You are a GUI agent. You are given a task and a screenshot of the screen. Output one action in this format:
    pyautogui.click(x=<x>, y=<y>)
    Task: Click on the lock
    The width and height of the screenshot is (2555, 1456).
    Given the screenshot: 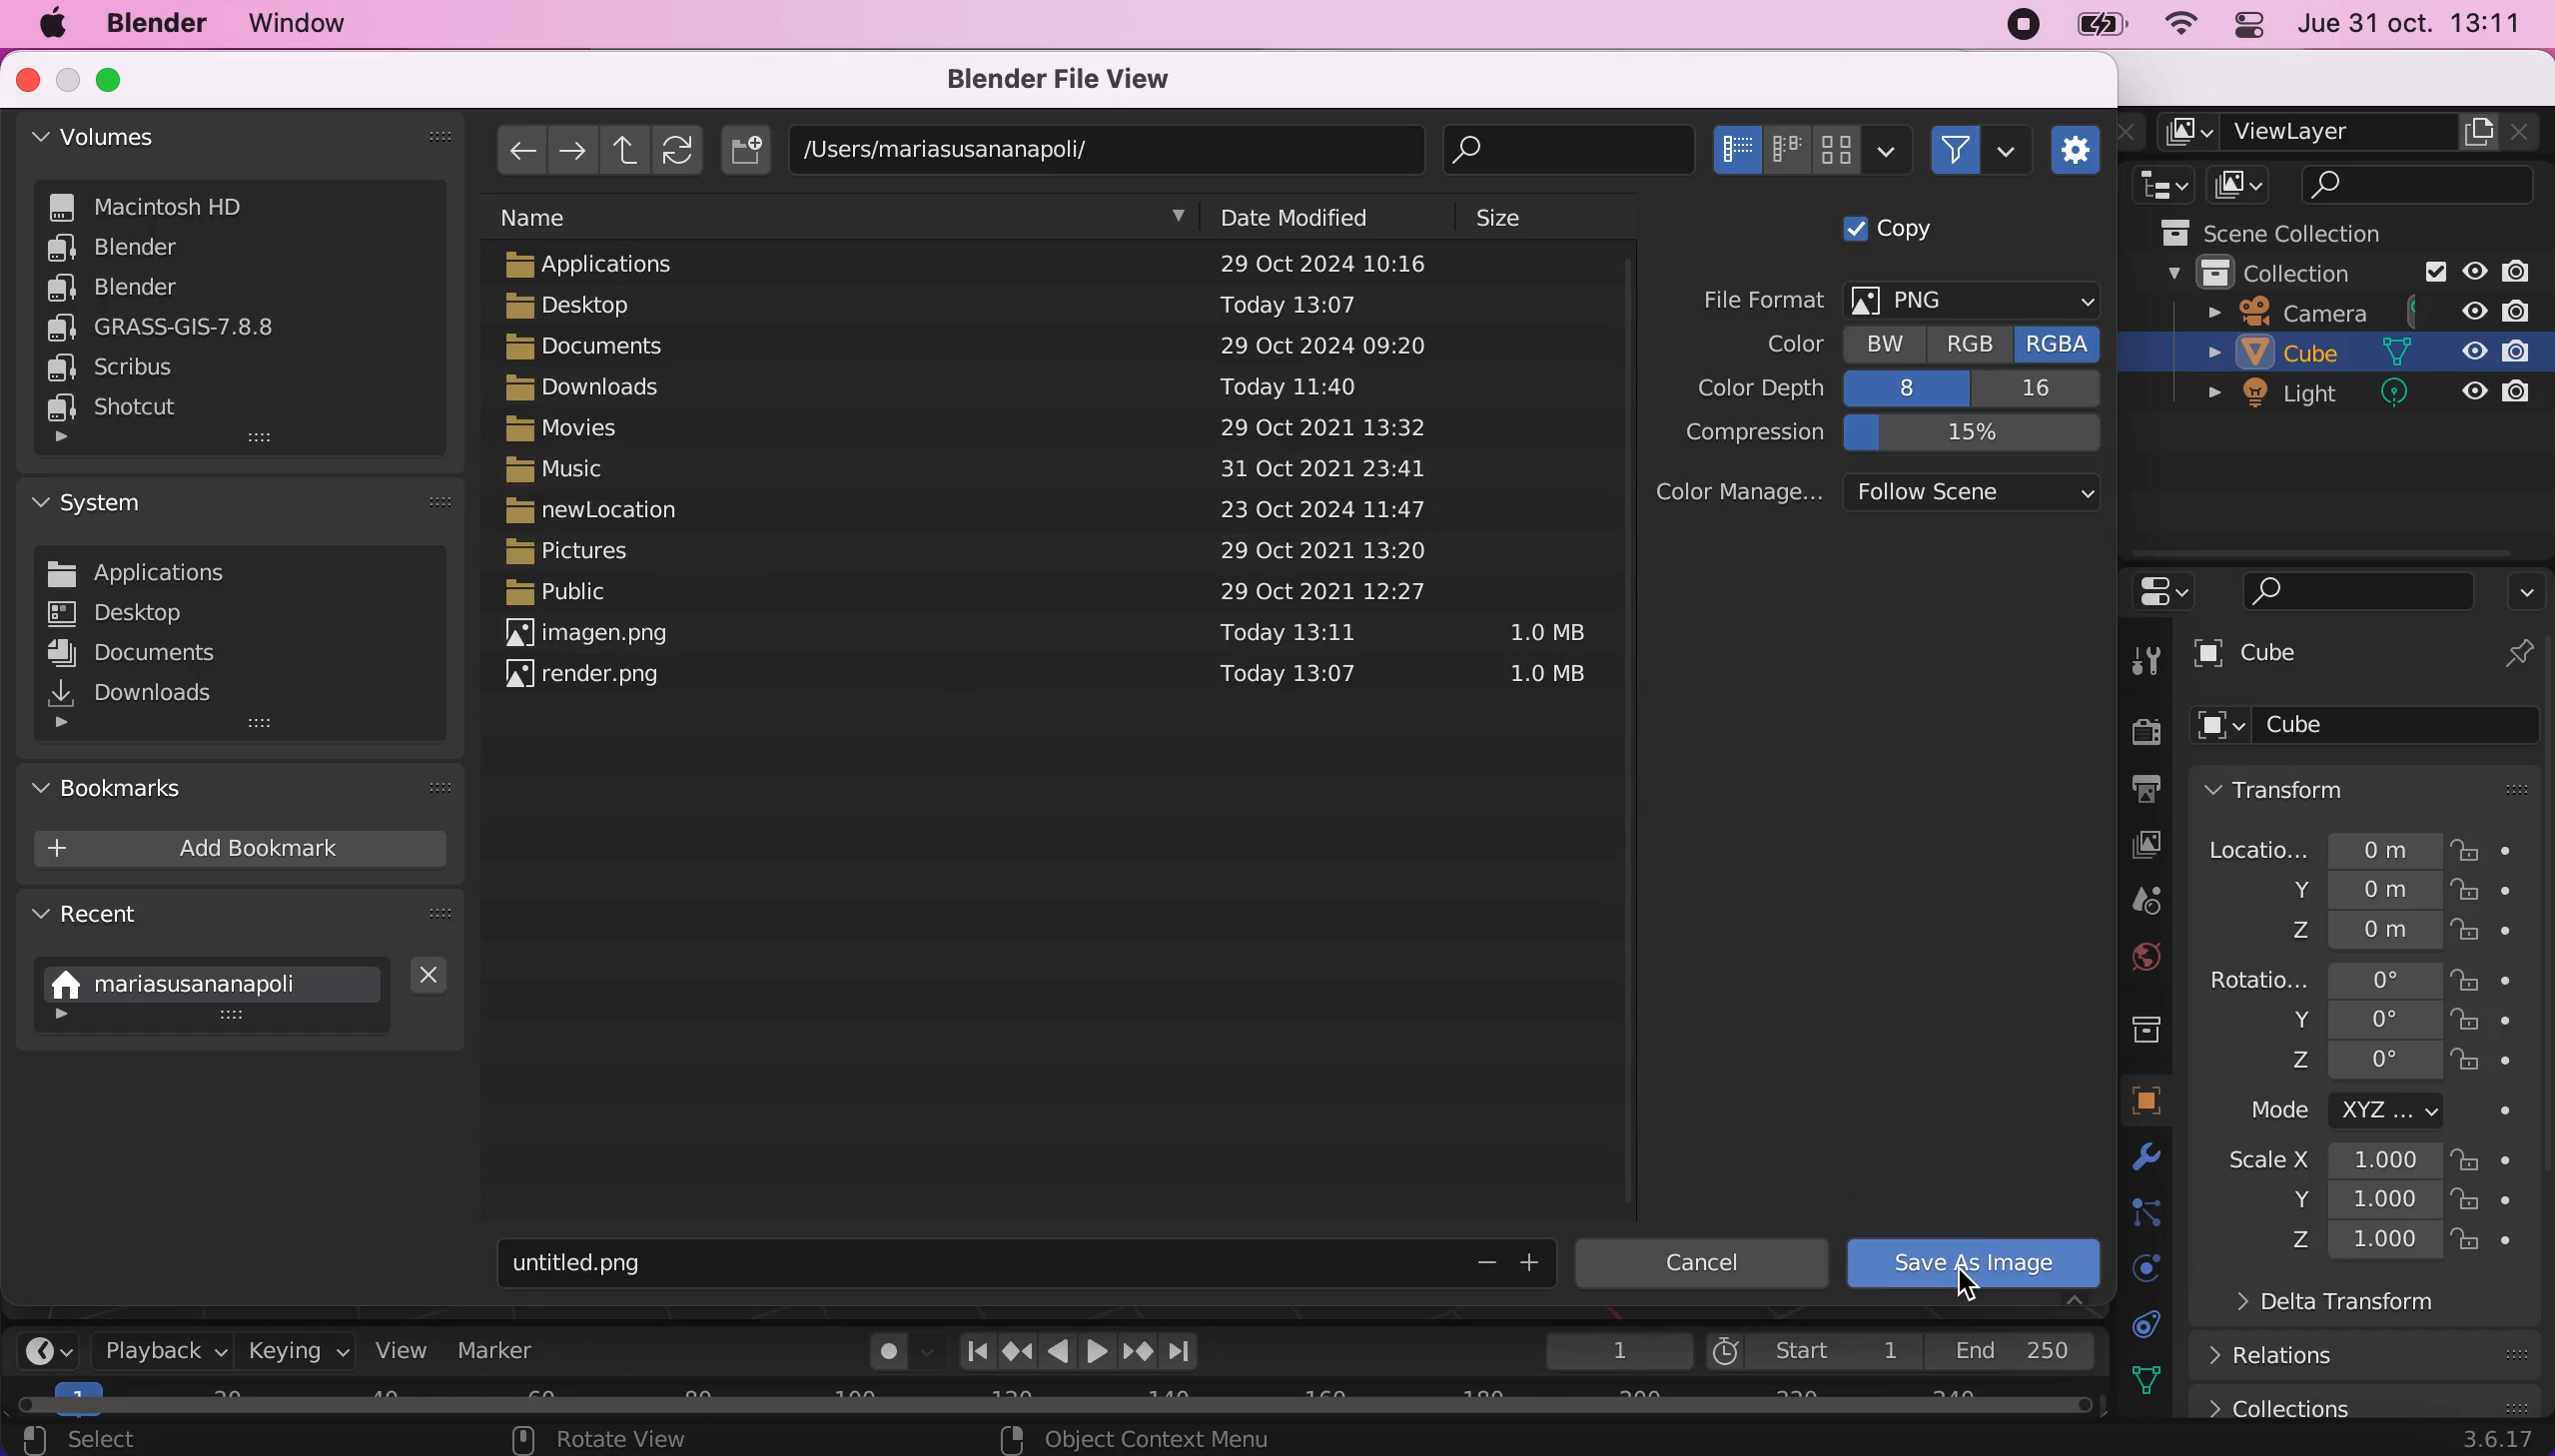 What is the action you would take?
    pyautogui.click(x=2487, y=1163)
    